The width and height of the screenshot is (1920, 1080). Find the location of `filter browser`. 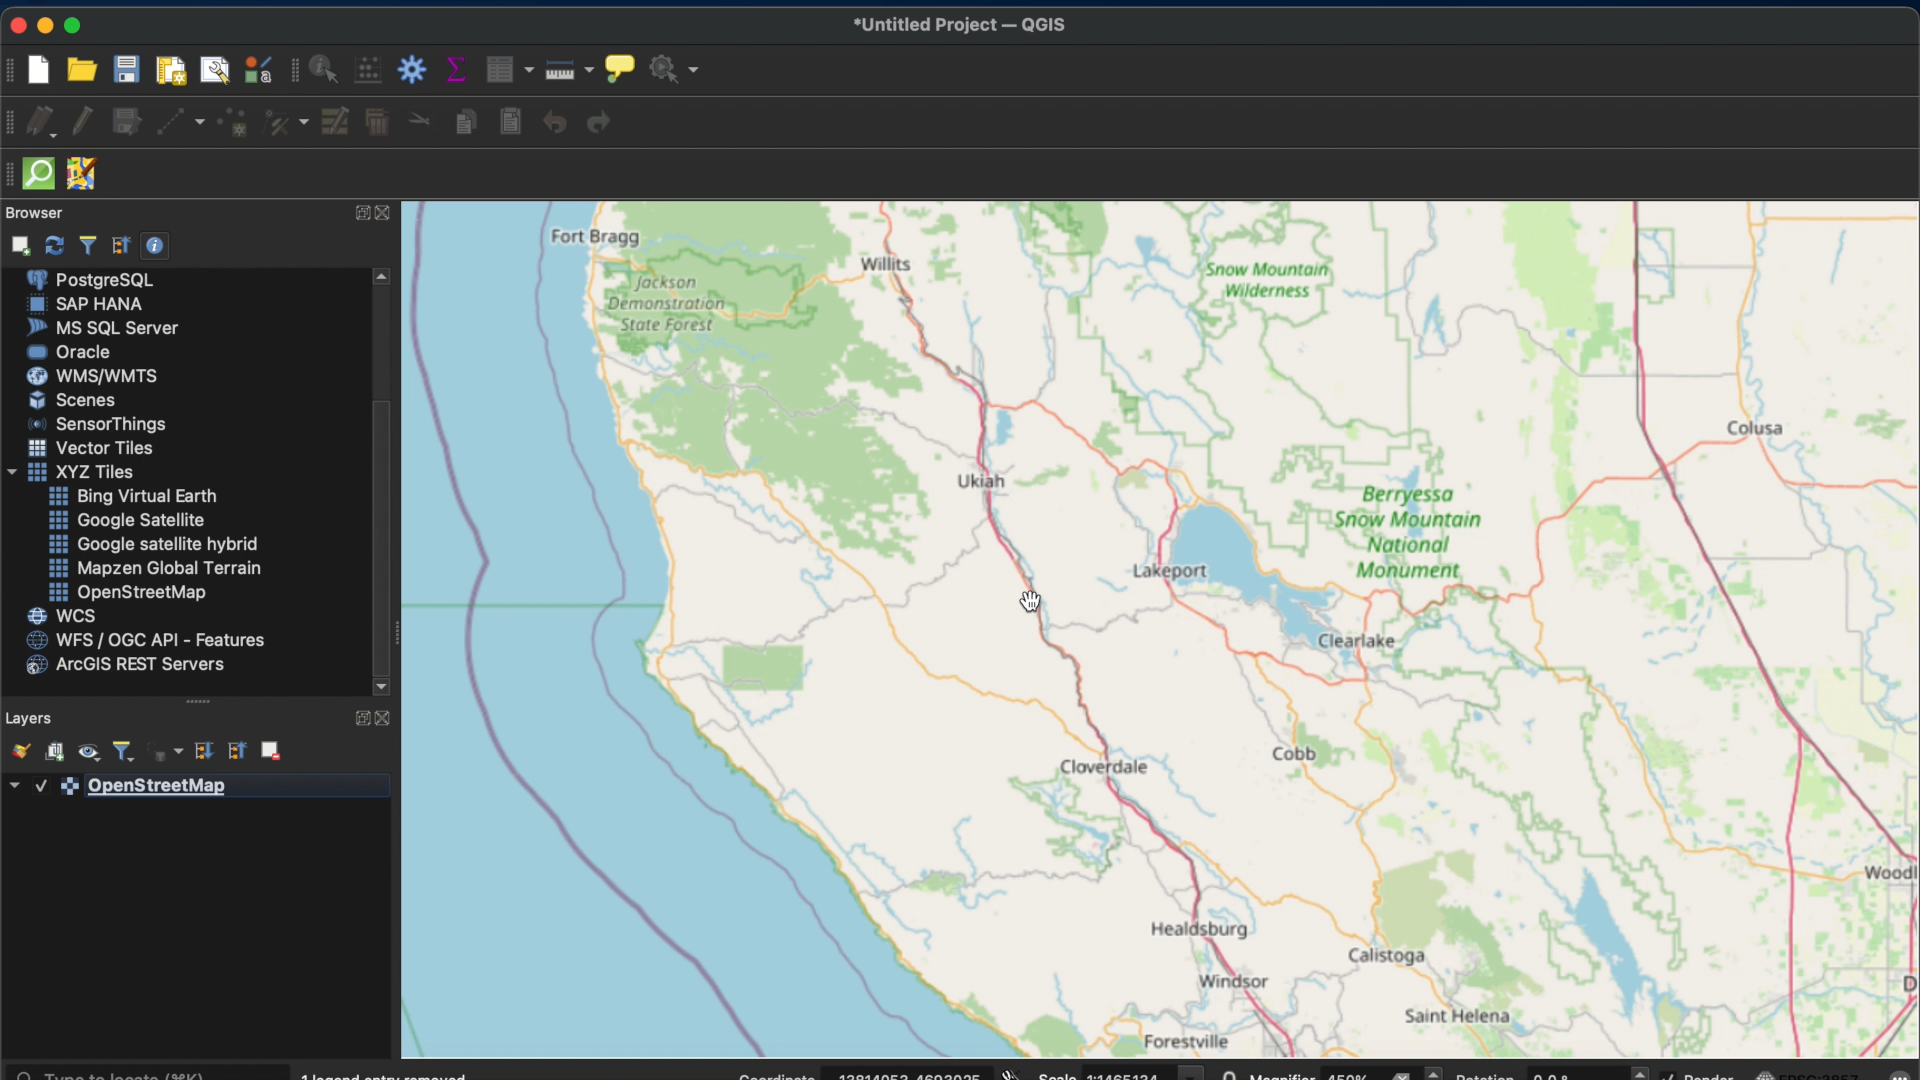

filter browser is located at coordinates (86, 245).